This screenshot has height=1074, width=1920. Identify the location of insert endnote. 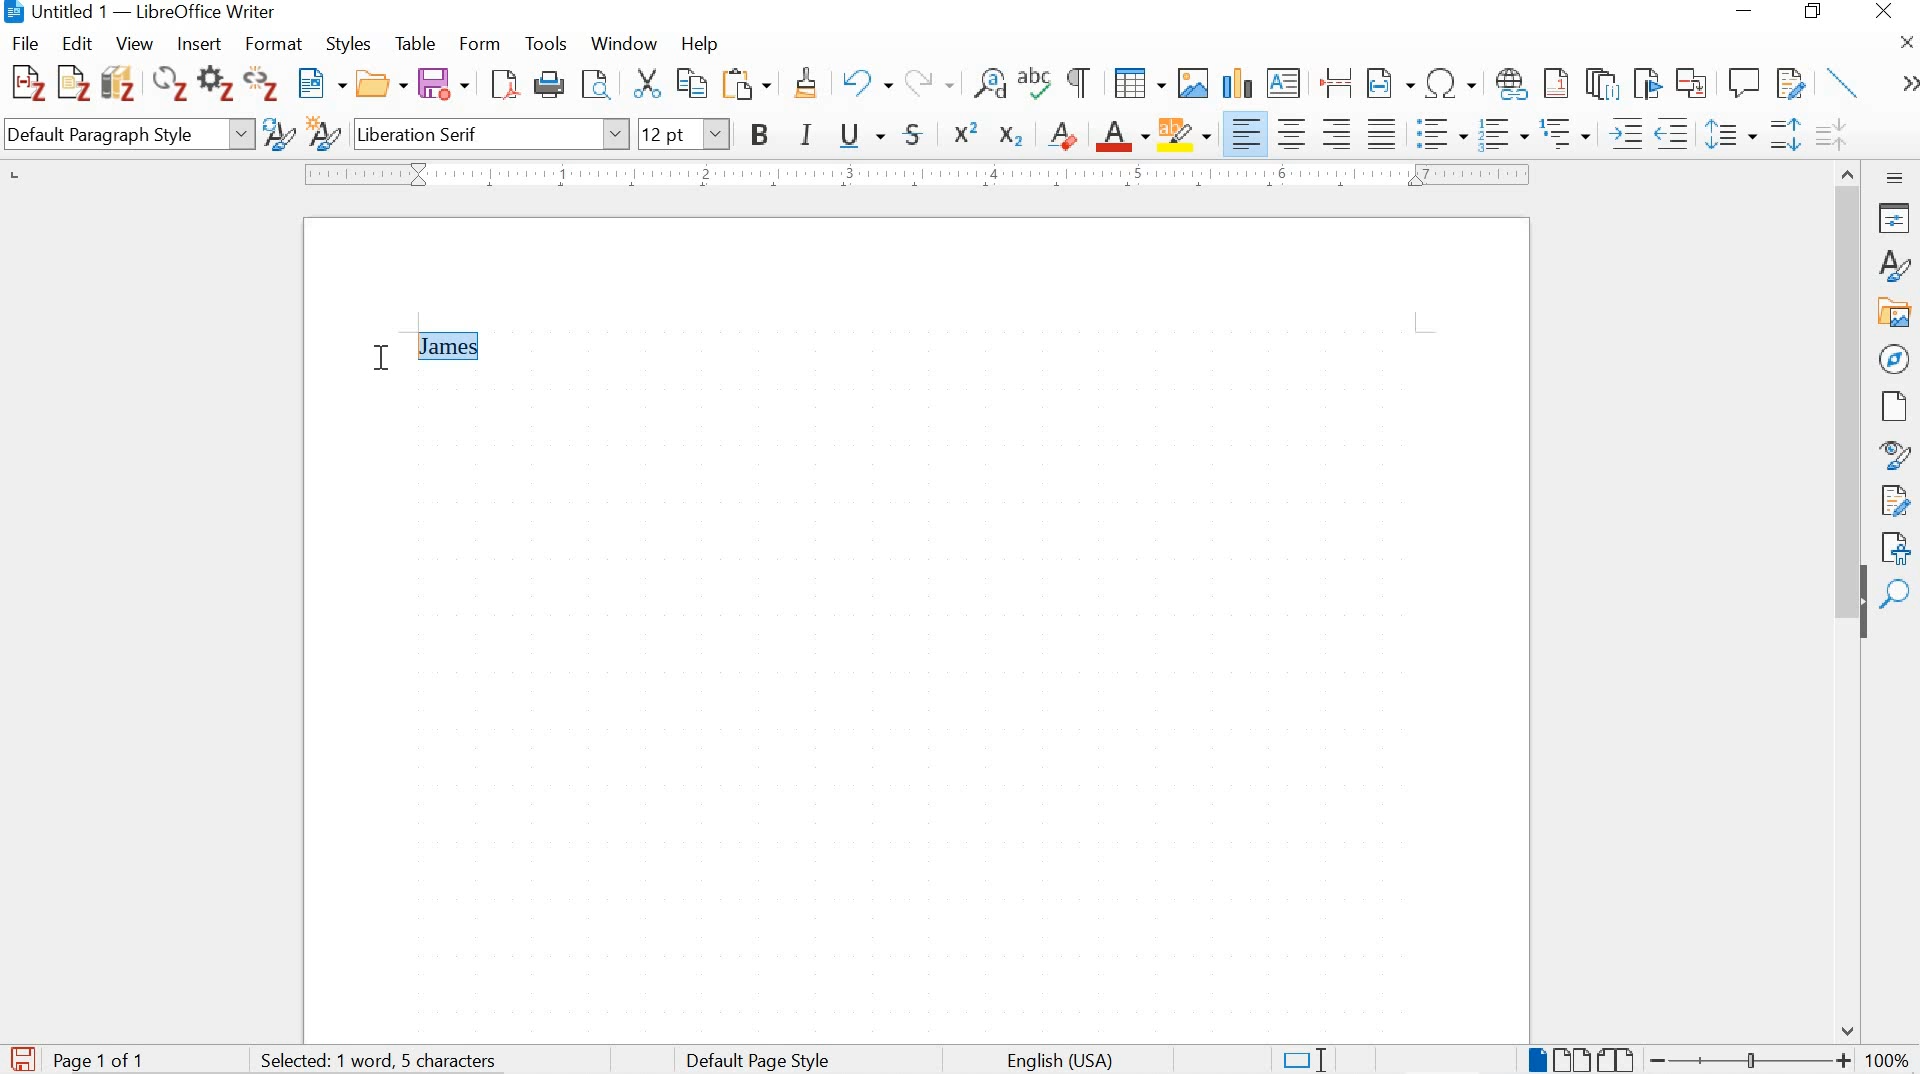
(1602, 84).